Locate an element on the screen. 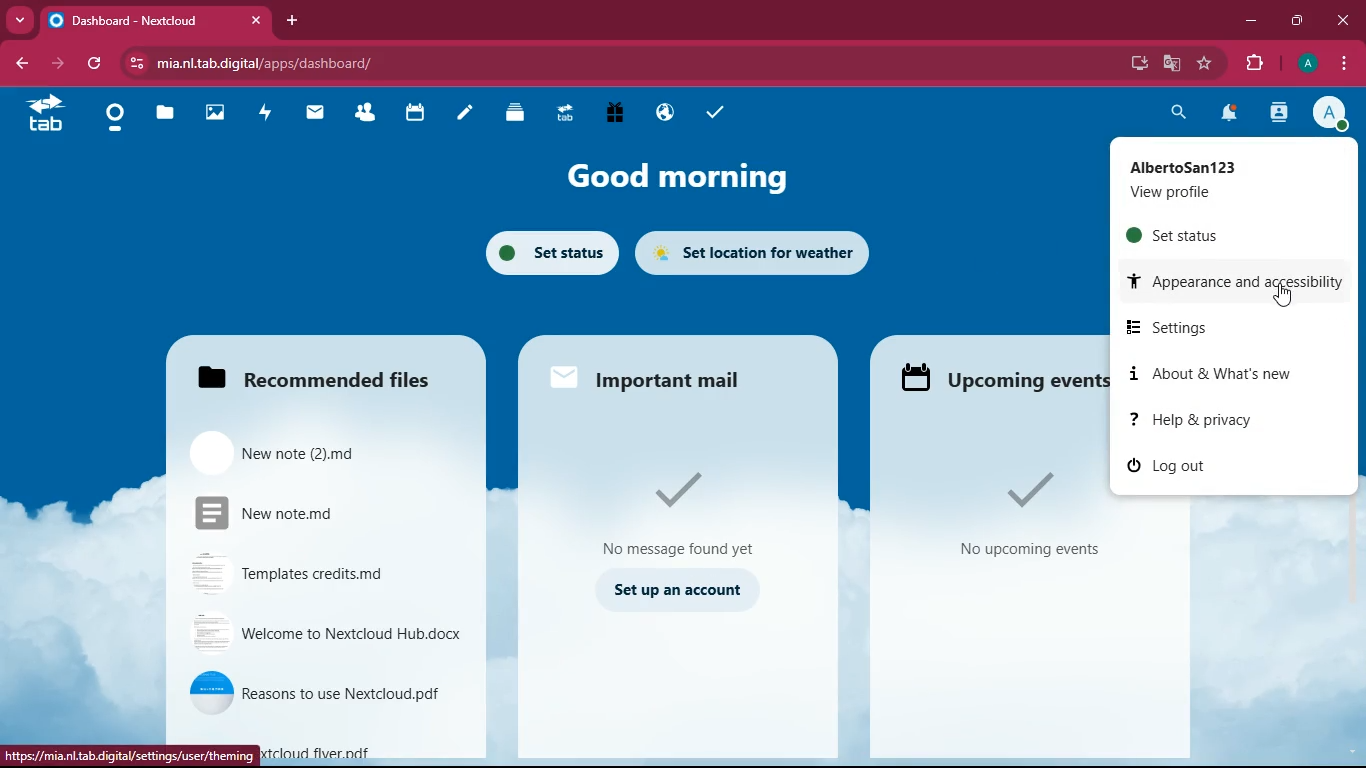 The height and width of the screenshot is (768, 1366). forward is located at coordinates (61, 64).